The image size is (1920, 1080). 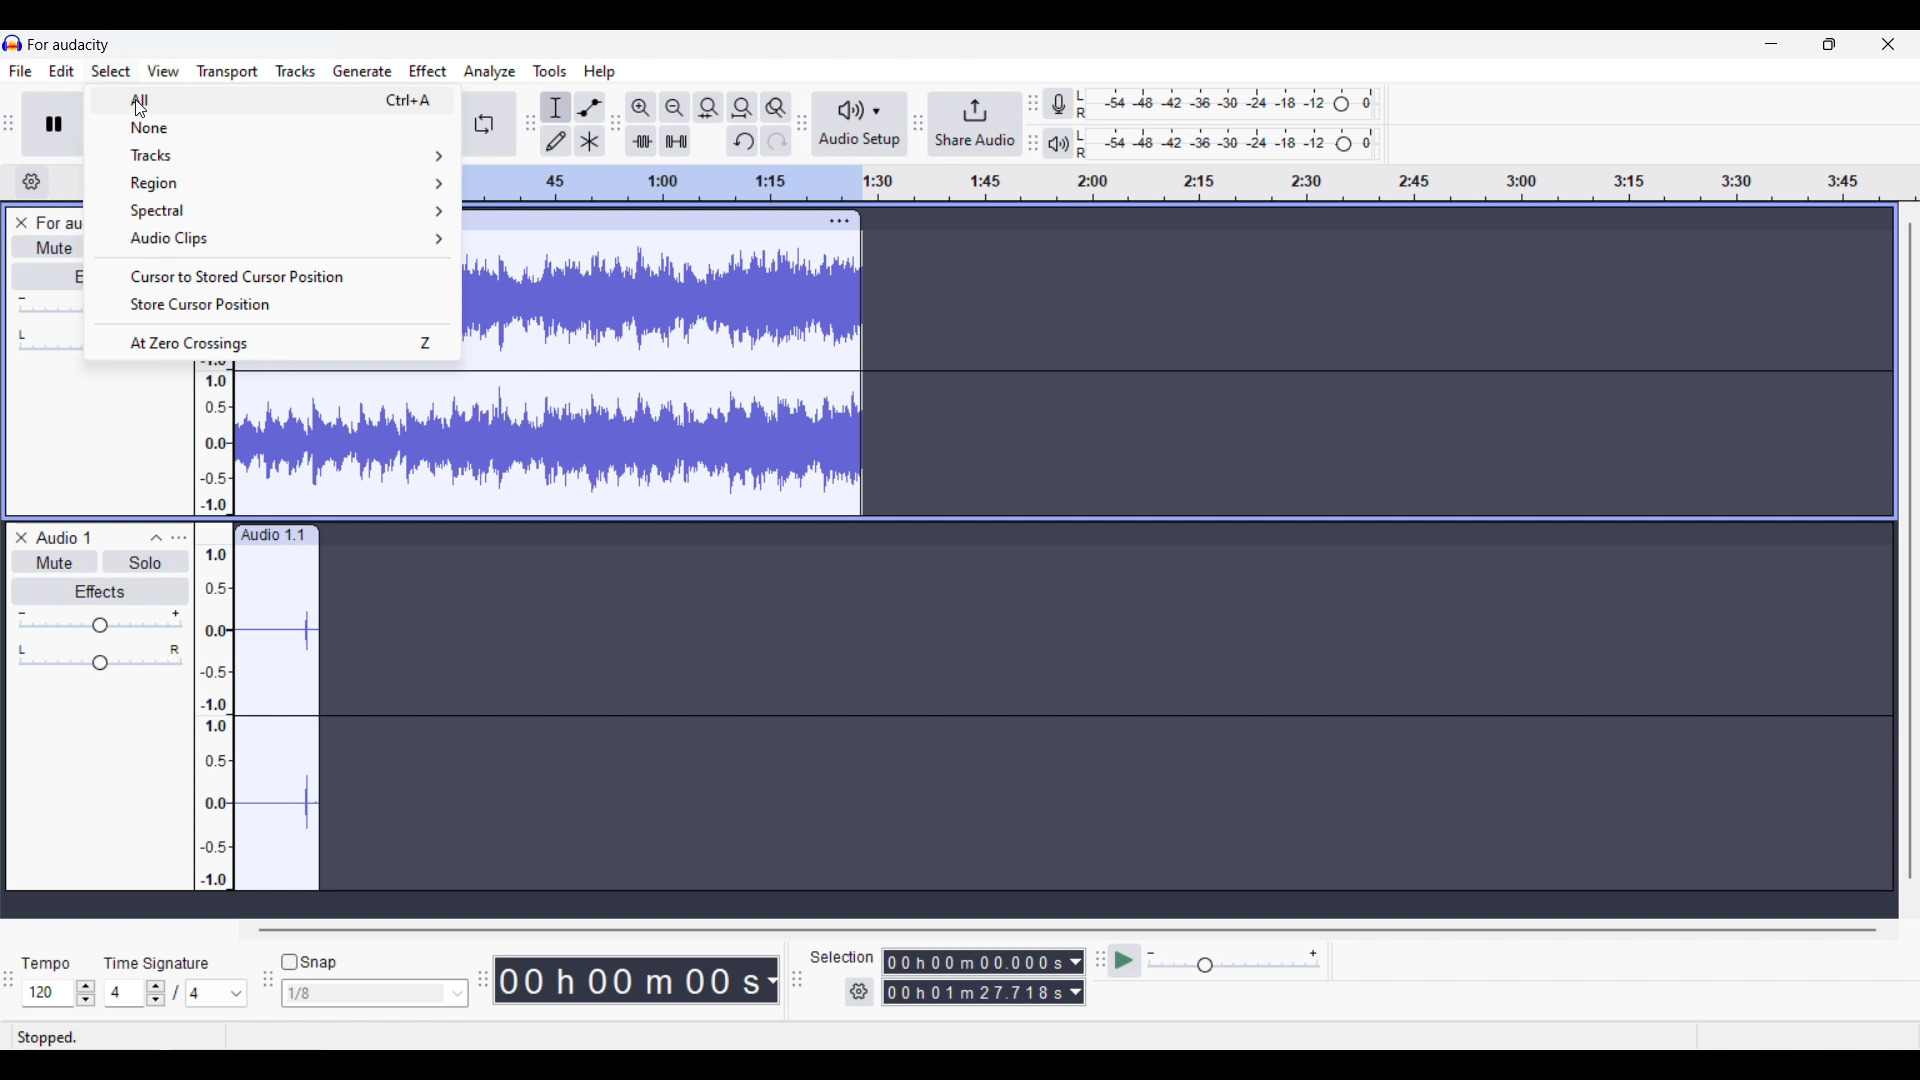 What do you see at coordinates (772, 980) in the screenshot?
I see `Duration measurement` at bounding box center [772, 980].